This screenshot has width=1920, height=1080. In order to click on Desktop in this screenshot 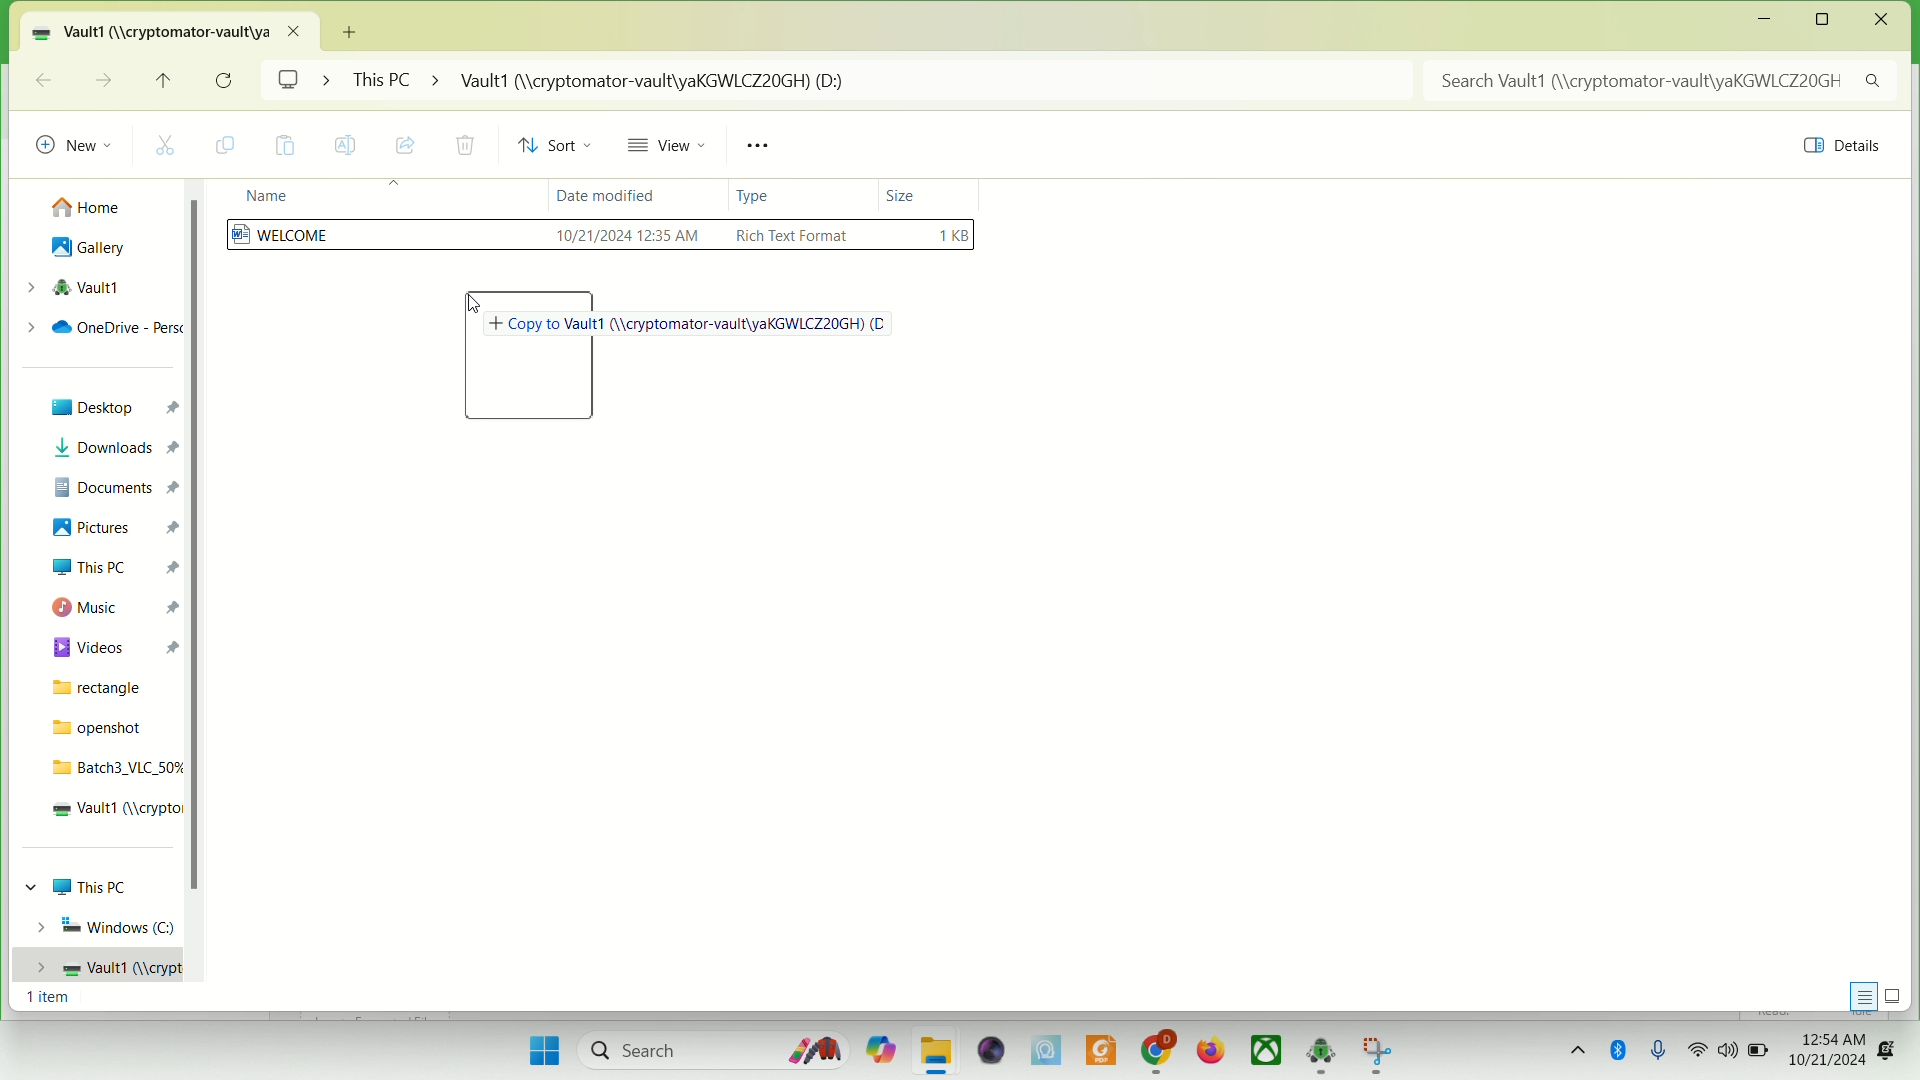, I will do `click(109, 409)`.